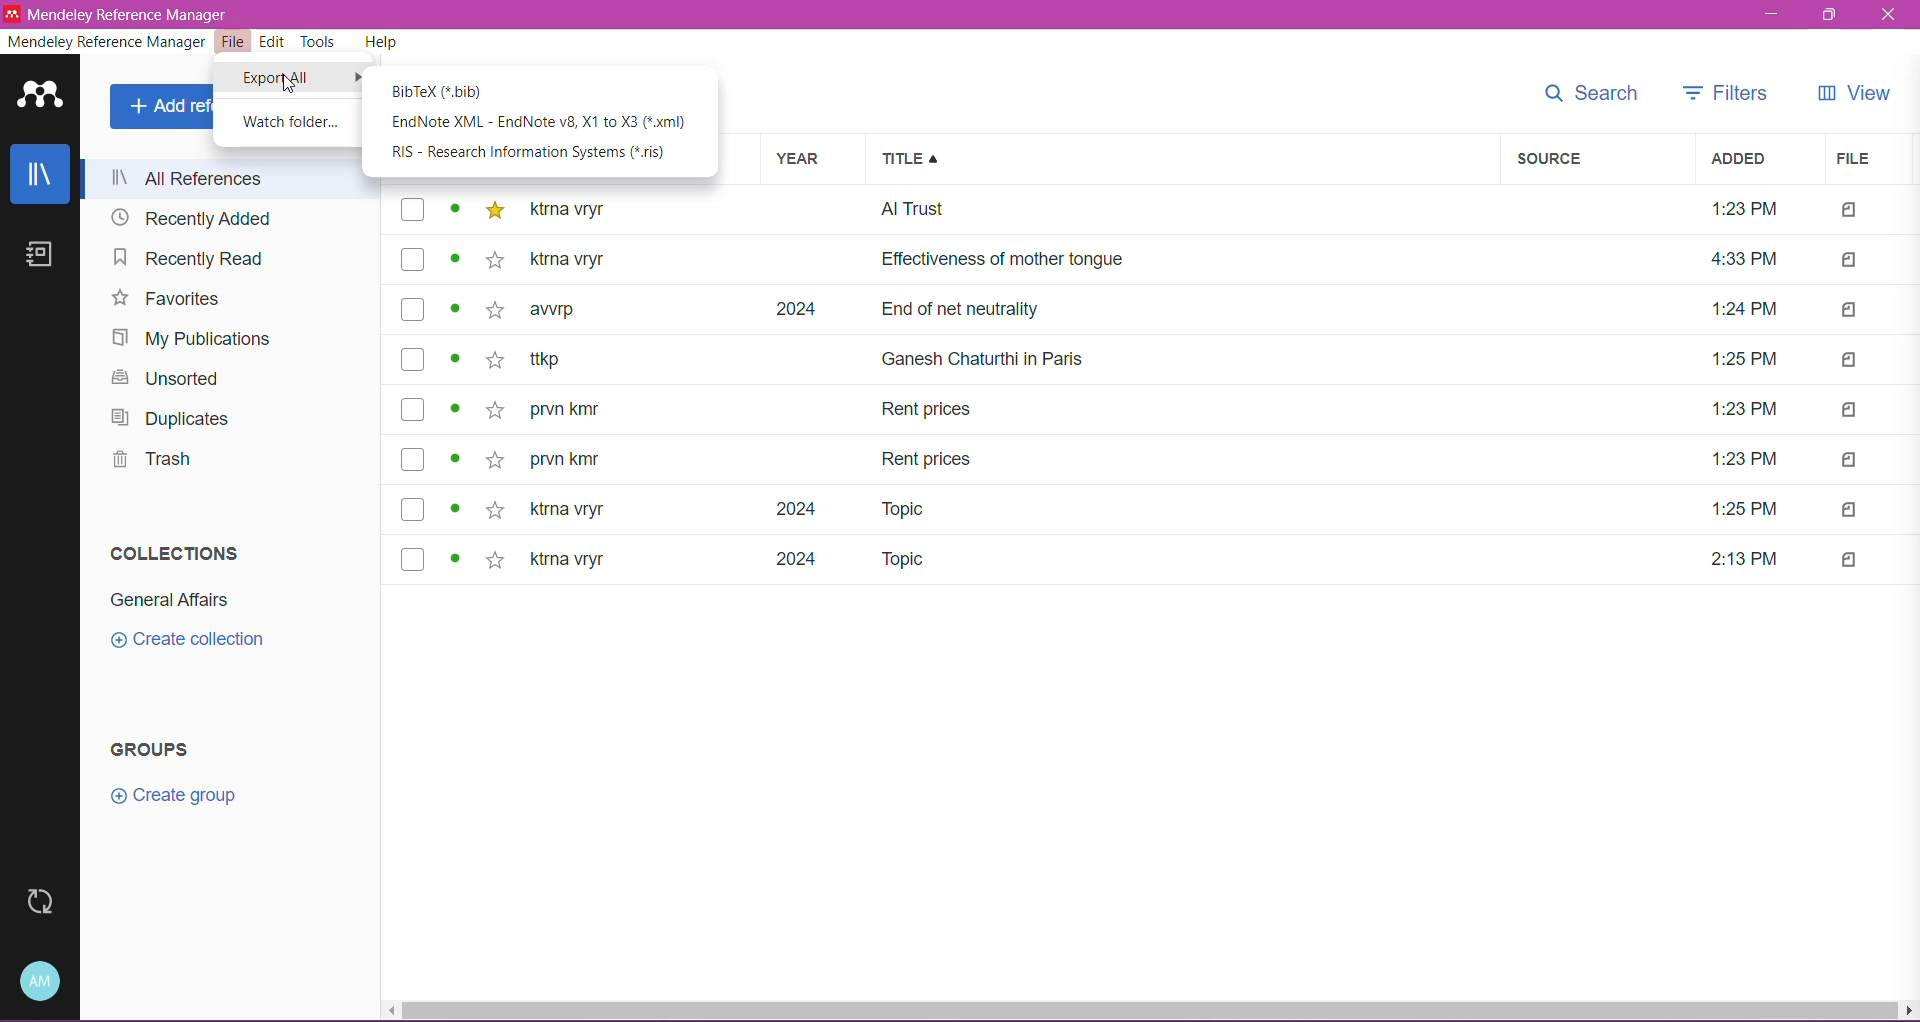  I want to click on BibTex(*.bib), so click(439, 92).